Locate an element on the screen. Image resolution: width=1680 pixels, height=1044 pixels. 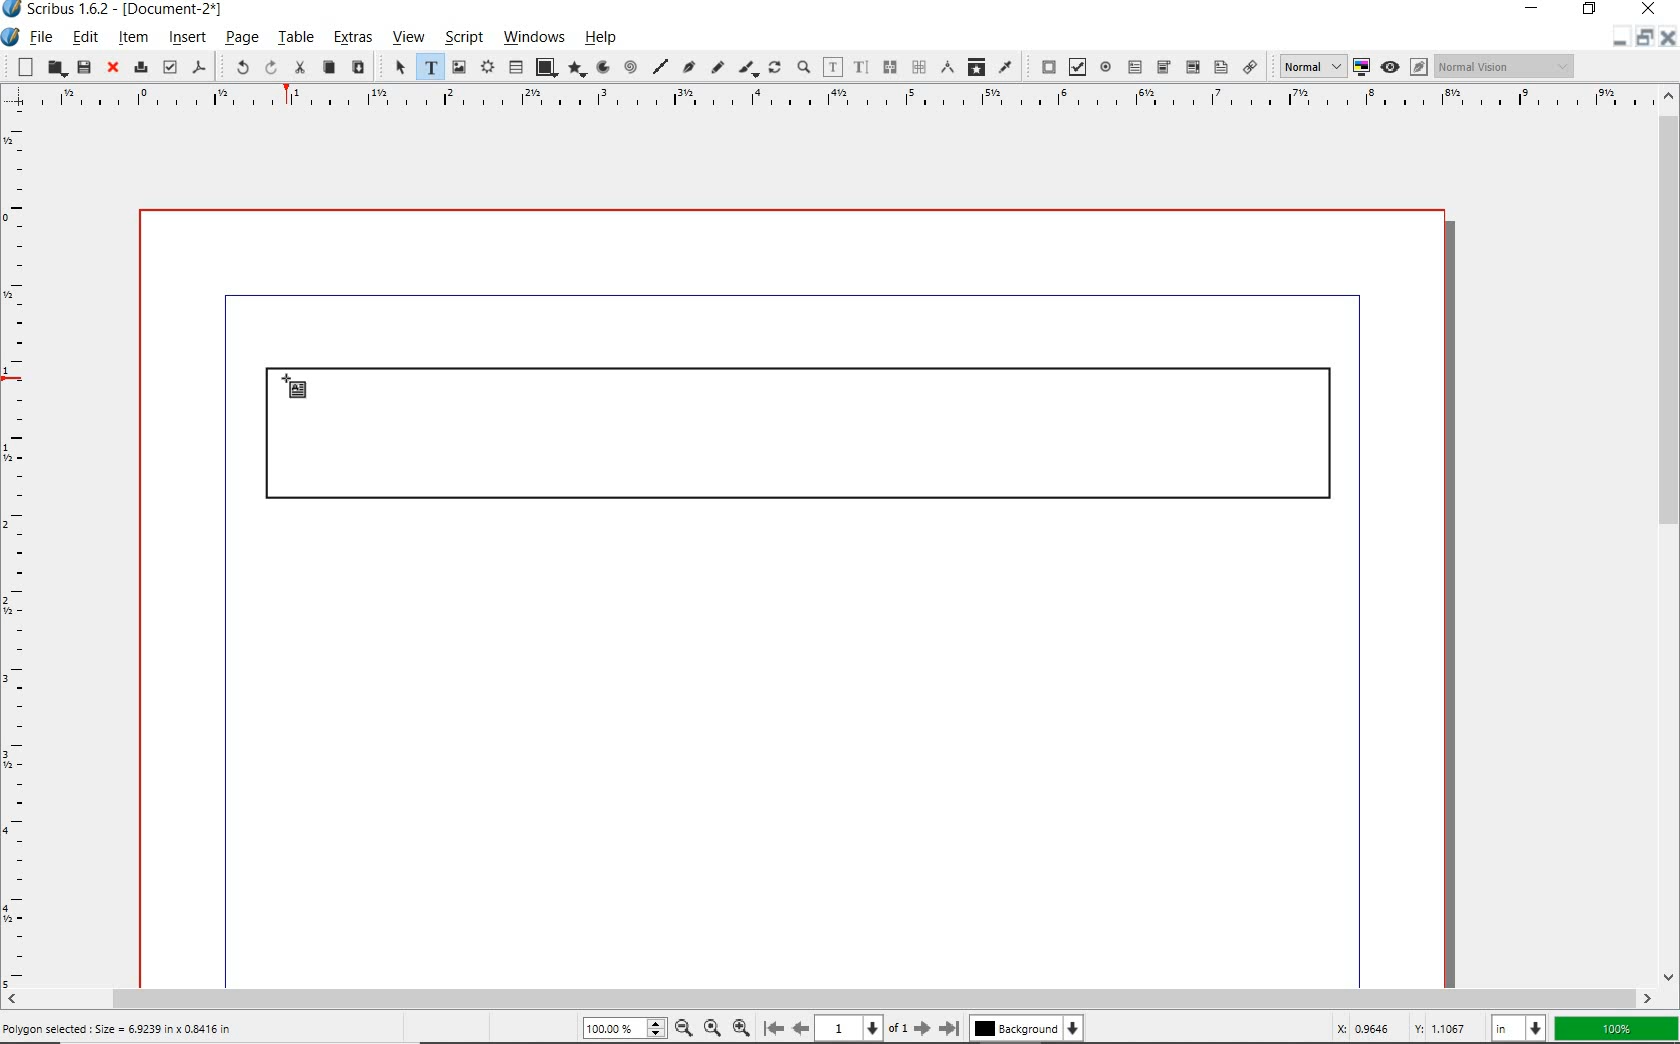
pdf combo box is located at coordinates (1163, 68).